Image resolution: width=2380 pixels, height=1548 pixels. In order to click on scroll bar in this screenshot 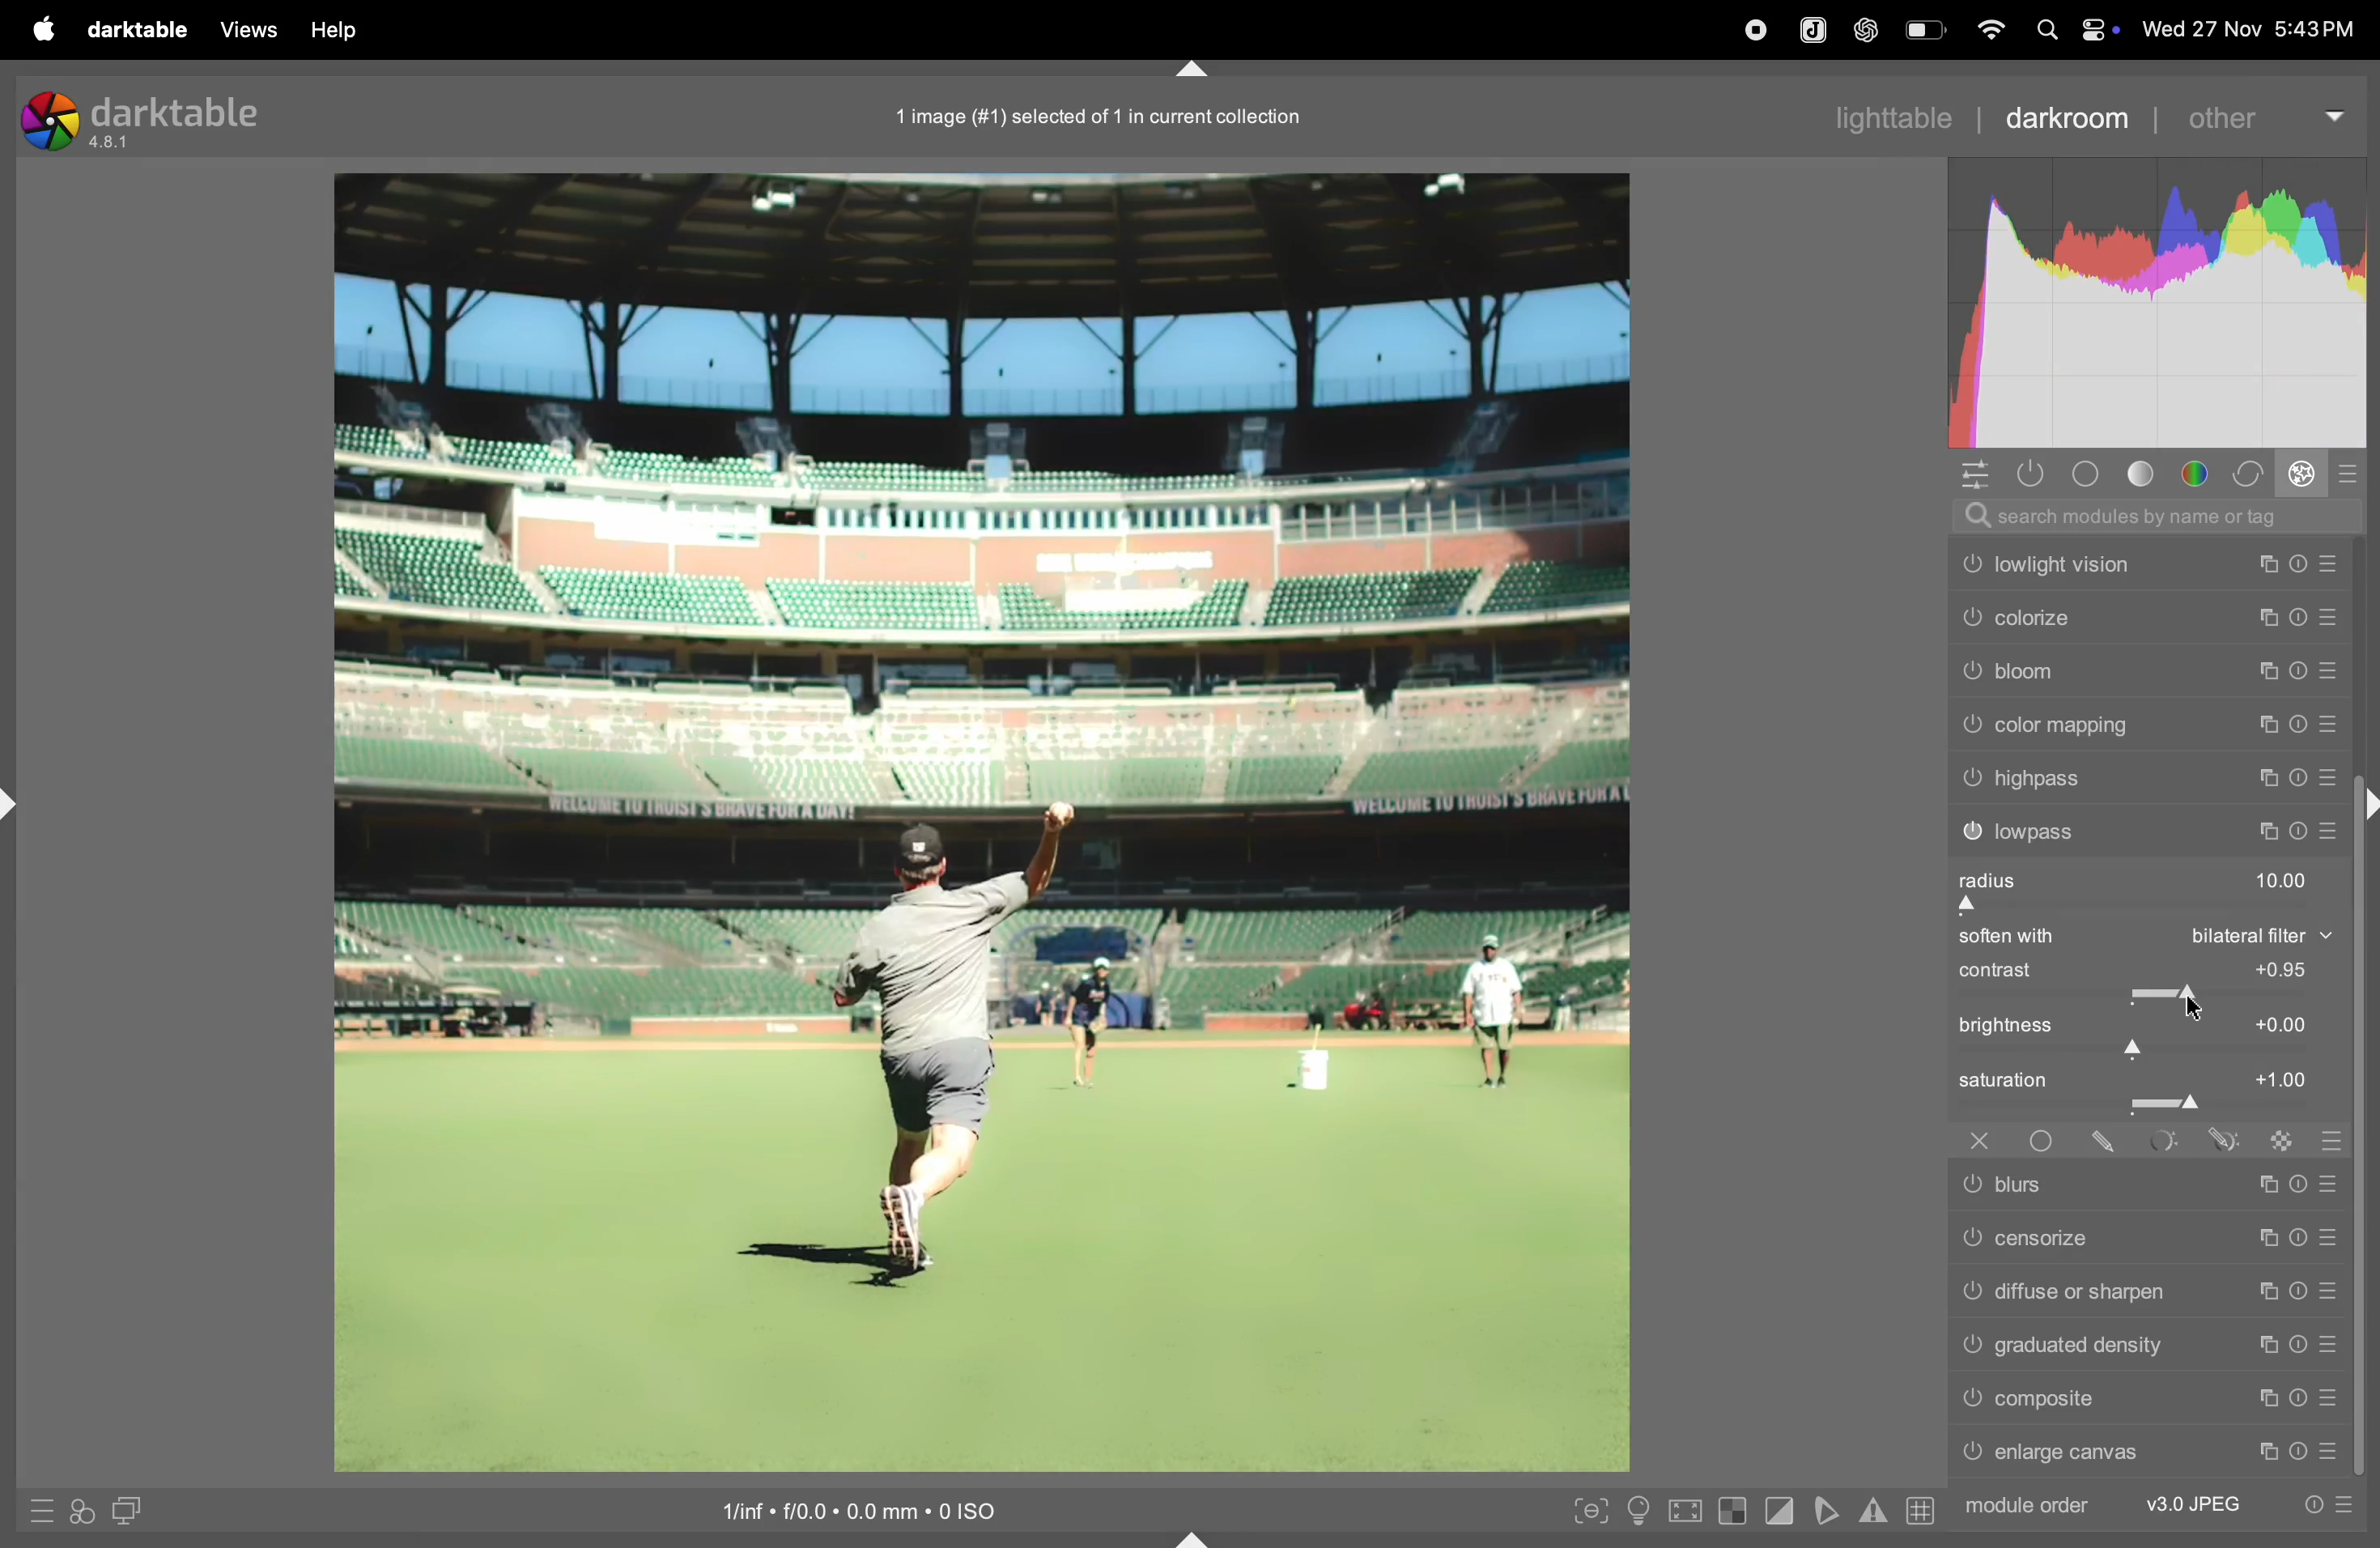, I will do `click(2366, 1164)`.